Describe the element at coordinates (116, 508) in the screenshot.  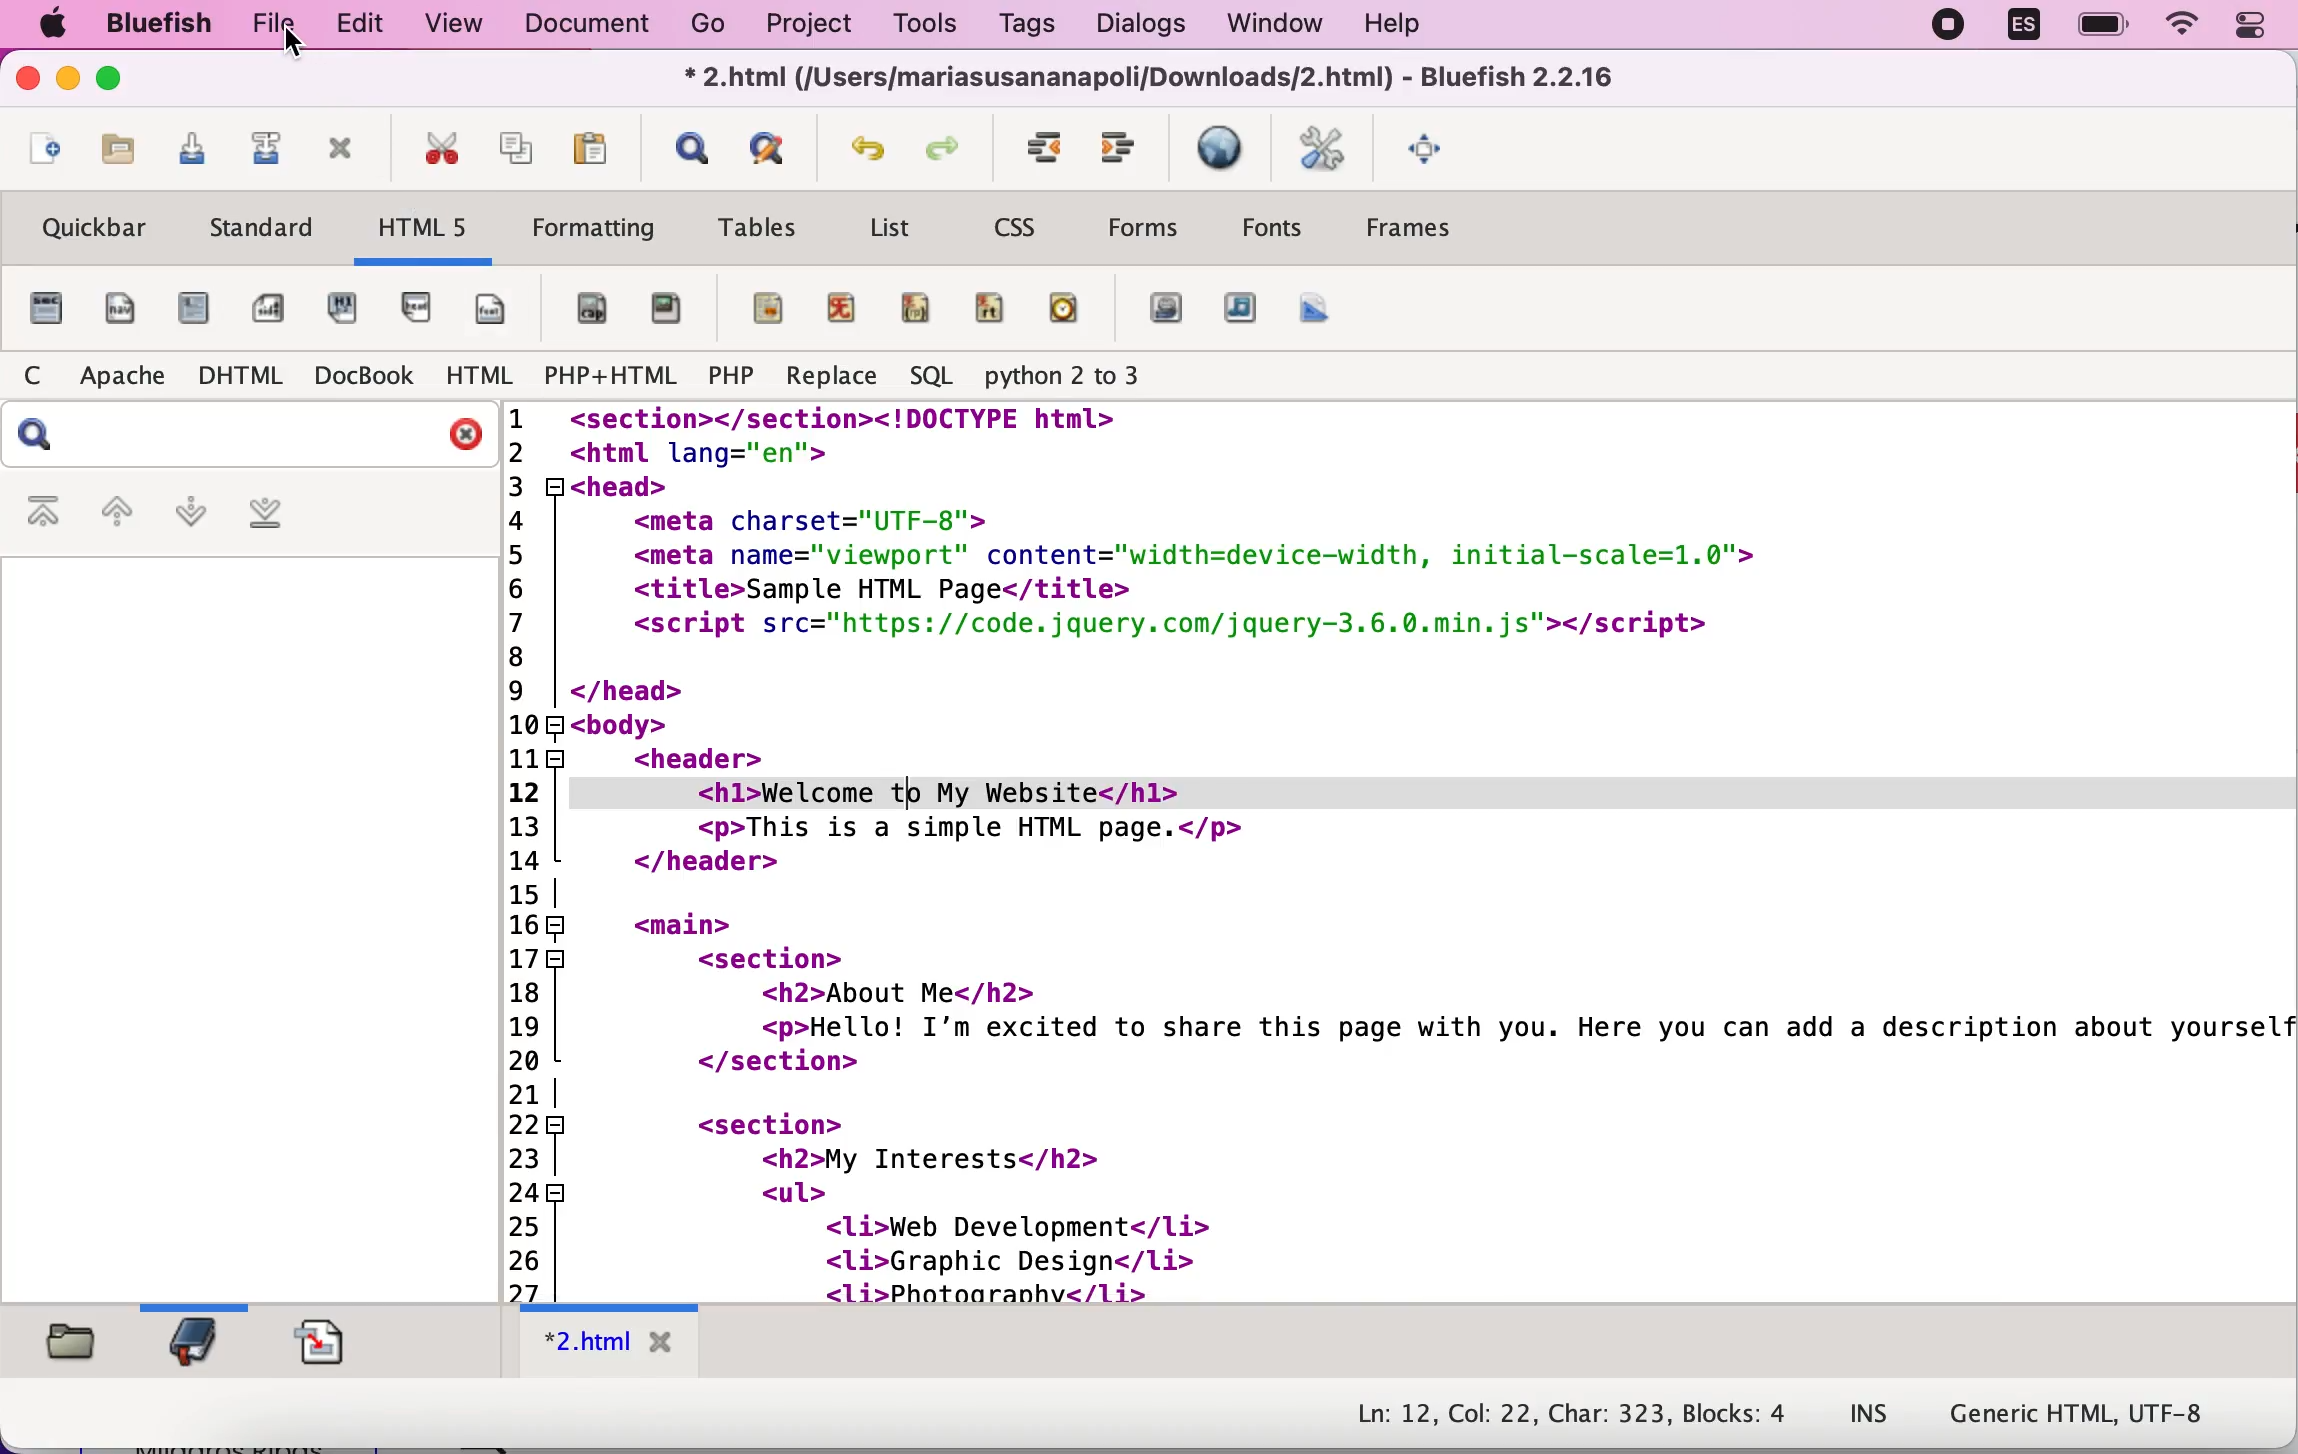
I see `previous bookmark` at that location.